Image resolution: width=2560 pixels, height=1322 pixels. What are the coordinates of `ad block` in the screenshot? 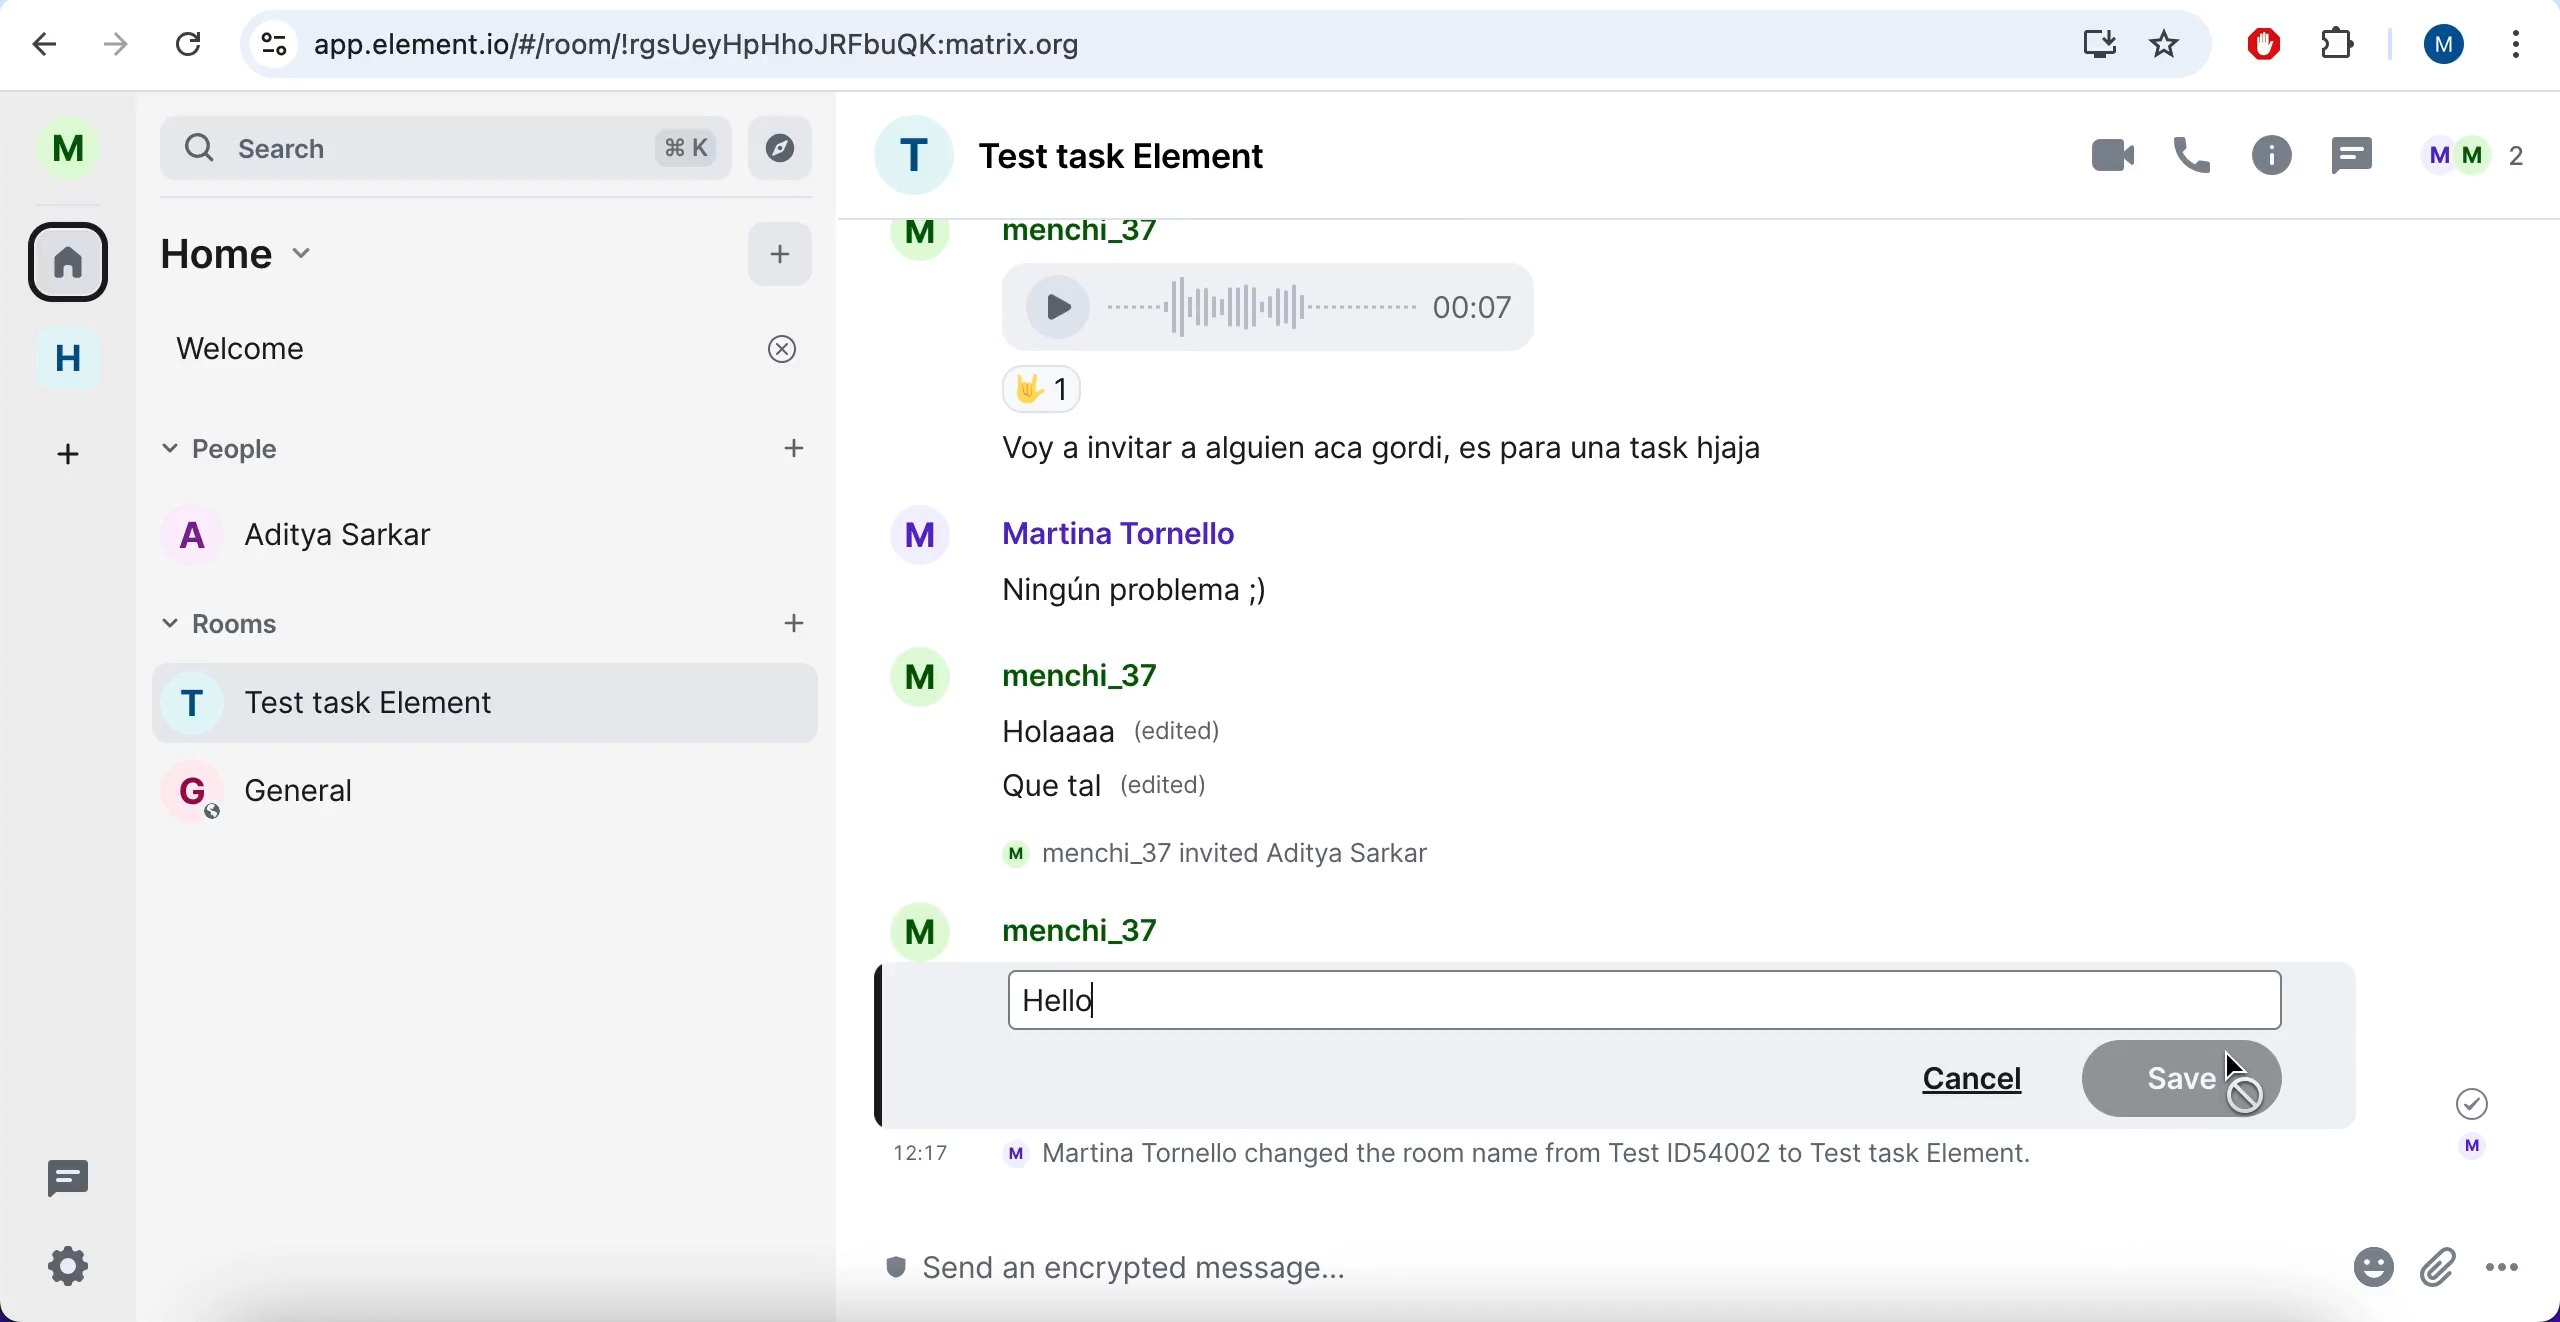 It's located at (2266, 43).